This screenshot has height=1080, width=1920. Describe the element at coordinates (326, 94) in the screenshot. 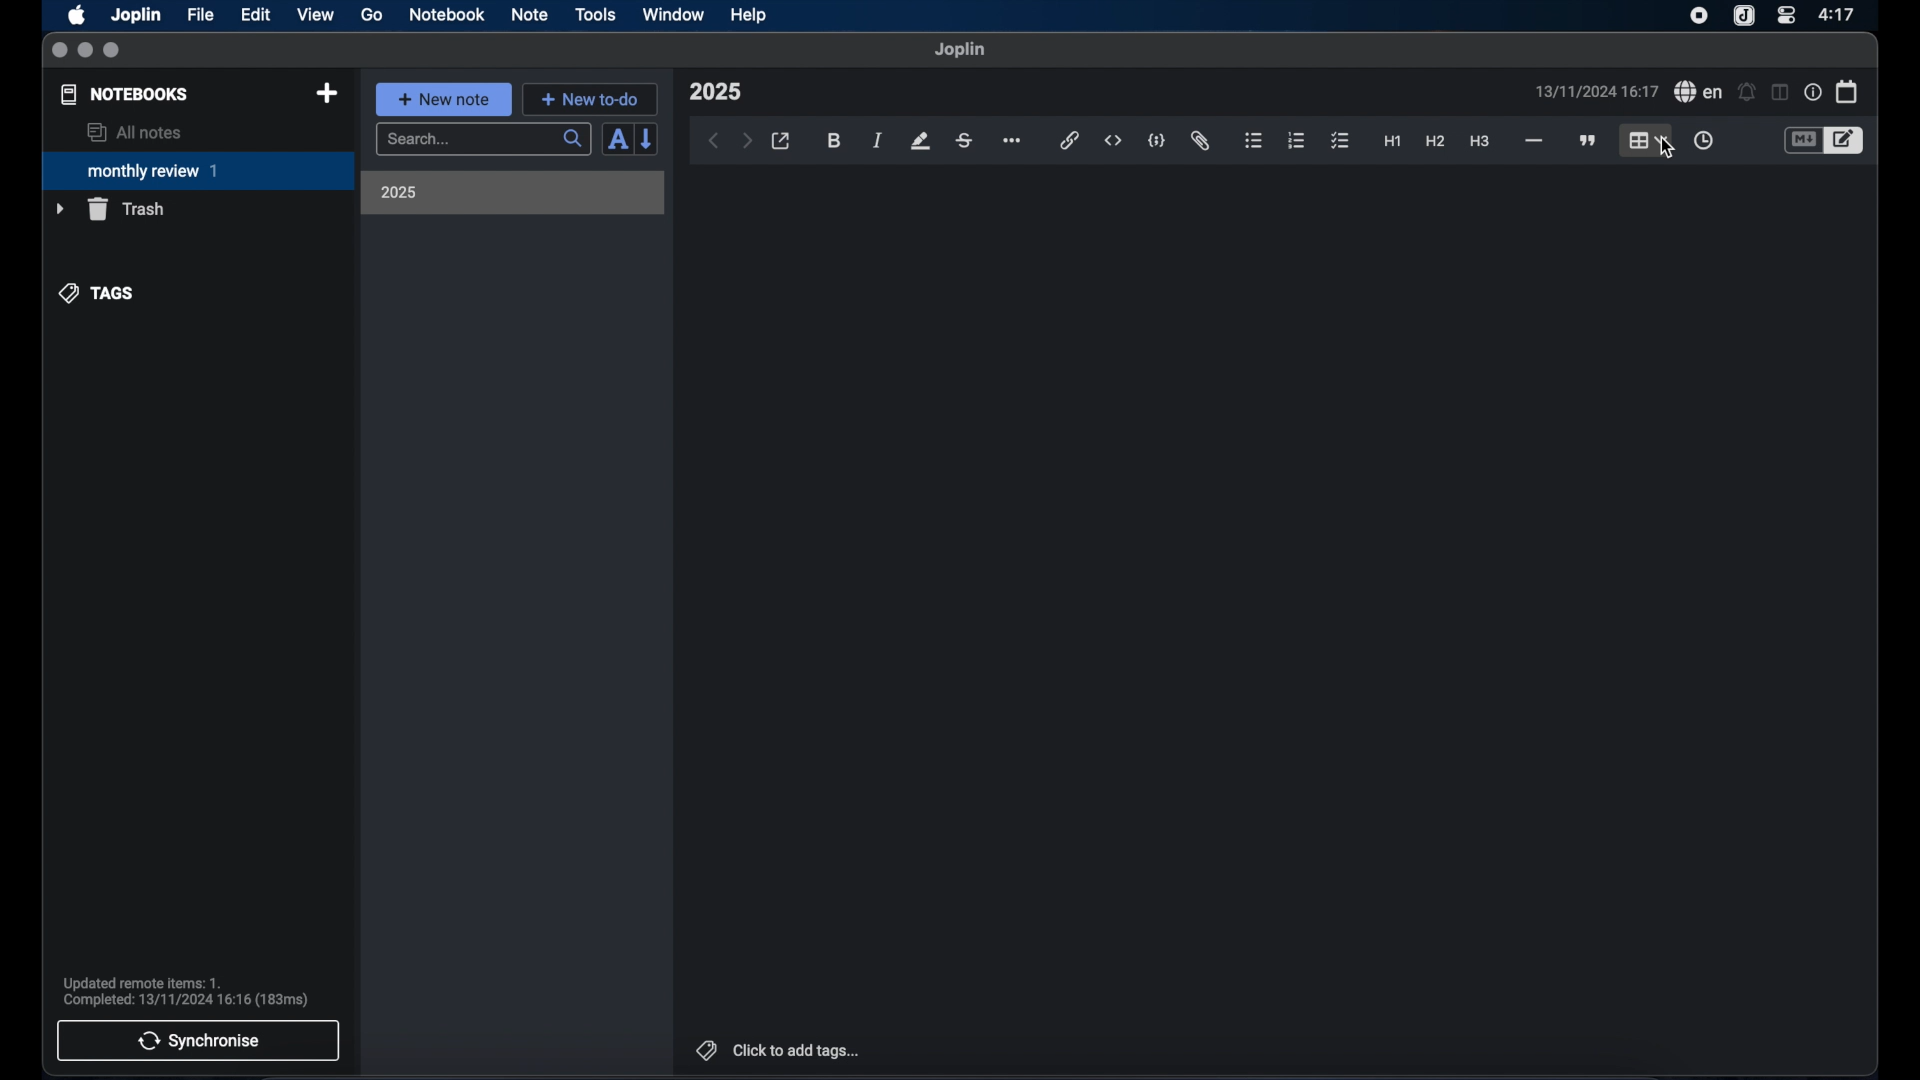

I see `new notebook` at that location.